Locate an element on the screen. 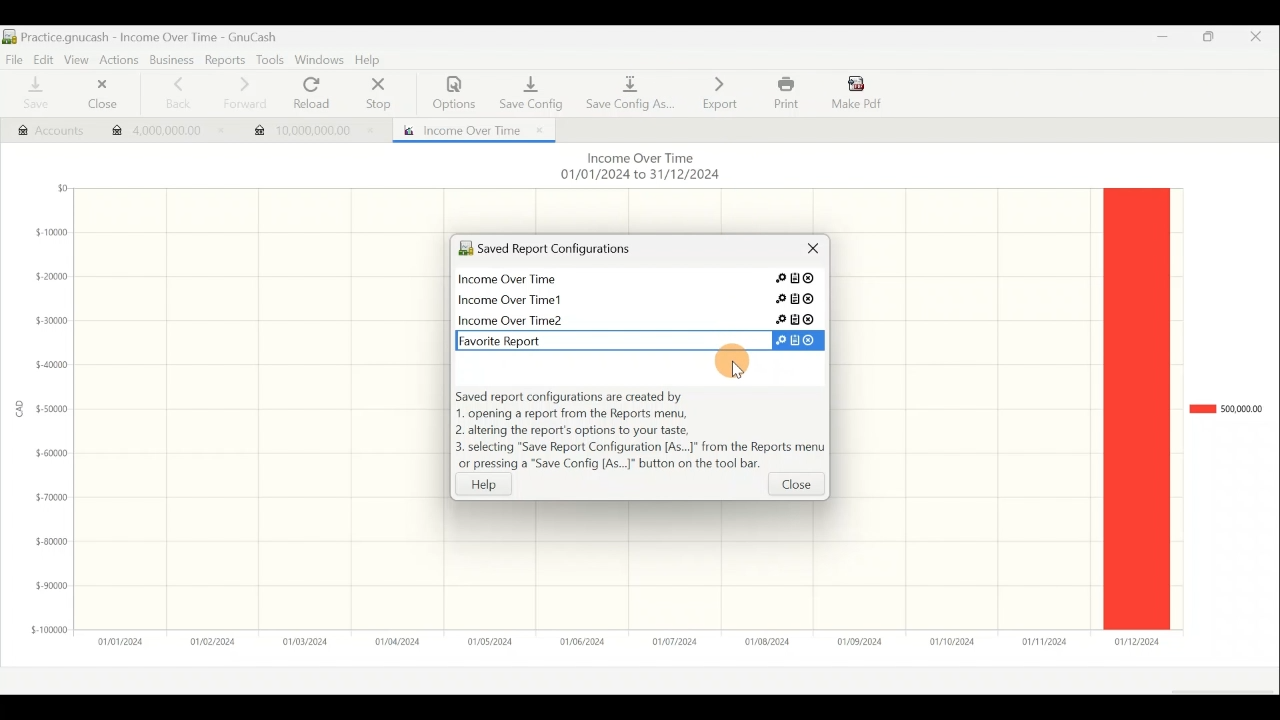 Image resolution: width=1280 pixels, height=720 pixels. Maximize is located at coordinates (1210, 40).